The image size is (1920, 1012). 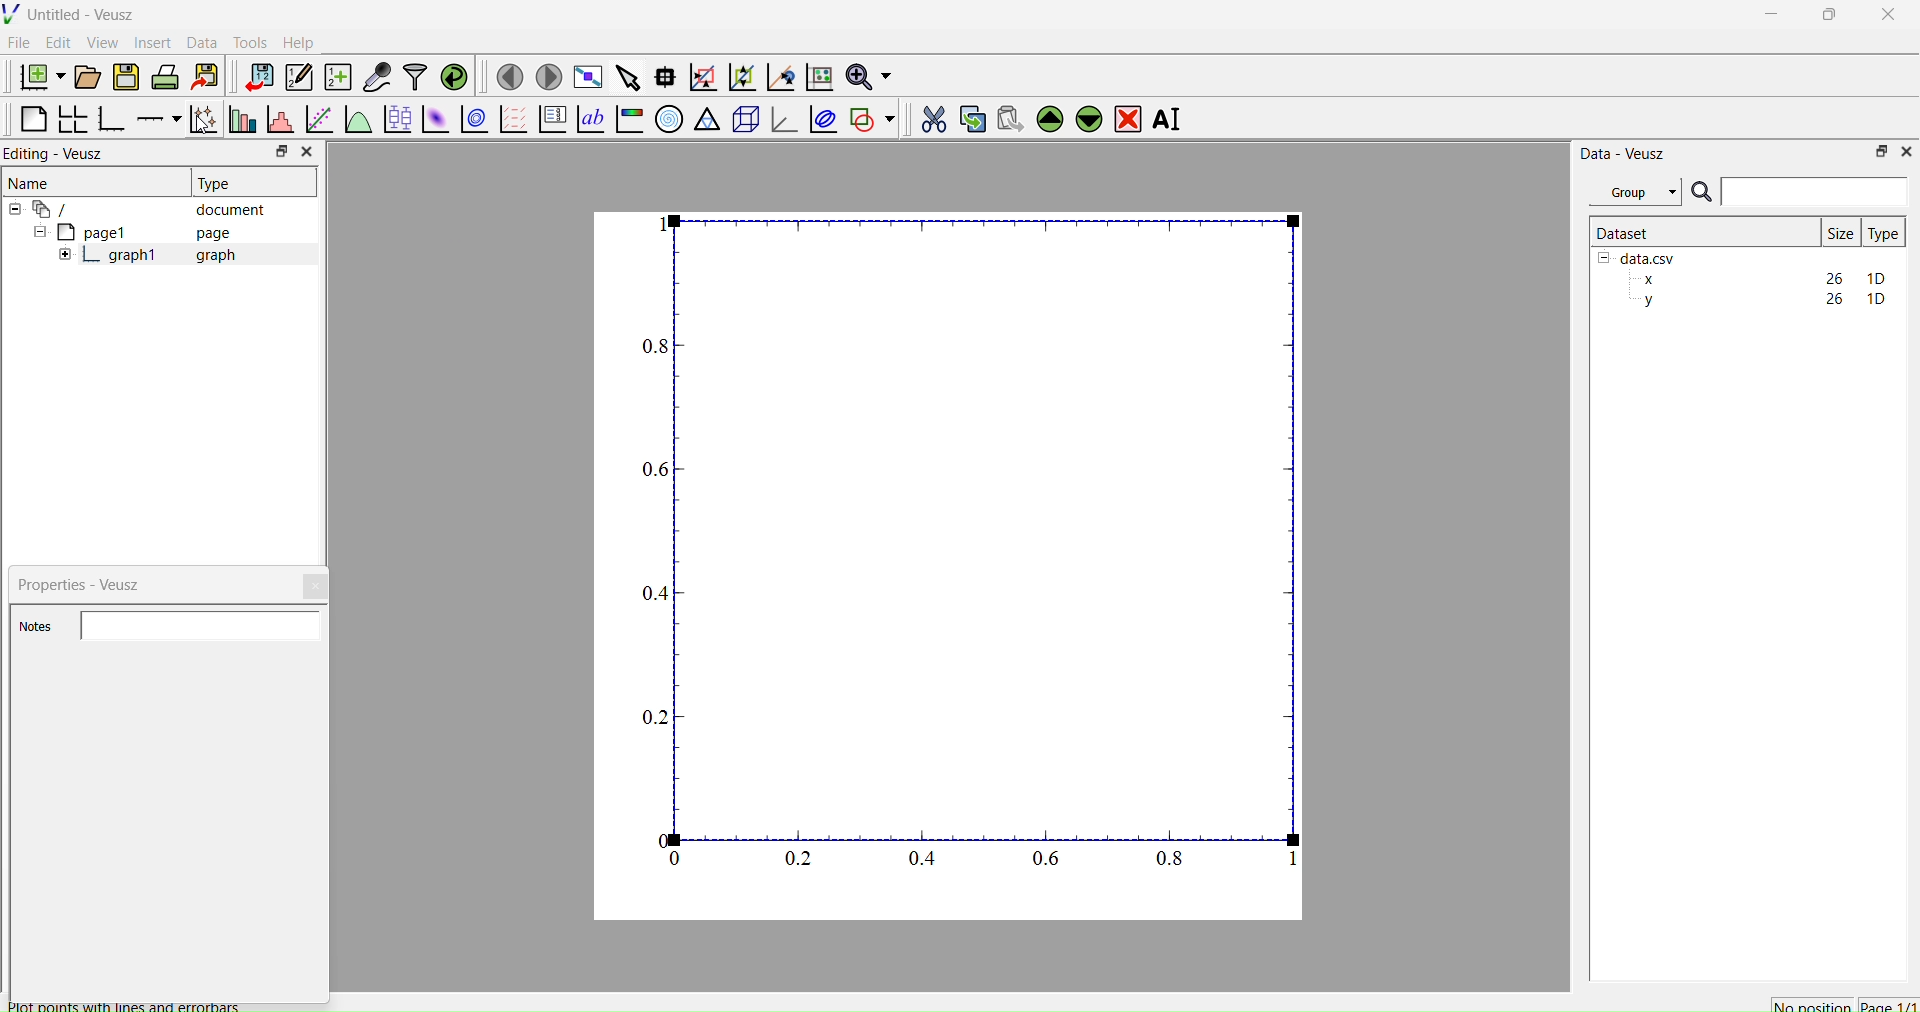 I want to click on Notes, so click(x=39, y=627).